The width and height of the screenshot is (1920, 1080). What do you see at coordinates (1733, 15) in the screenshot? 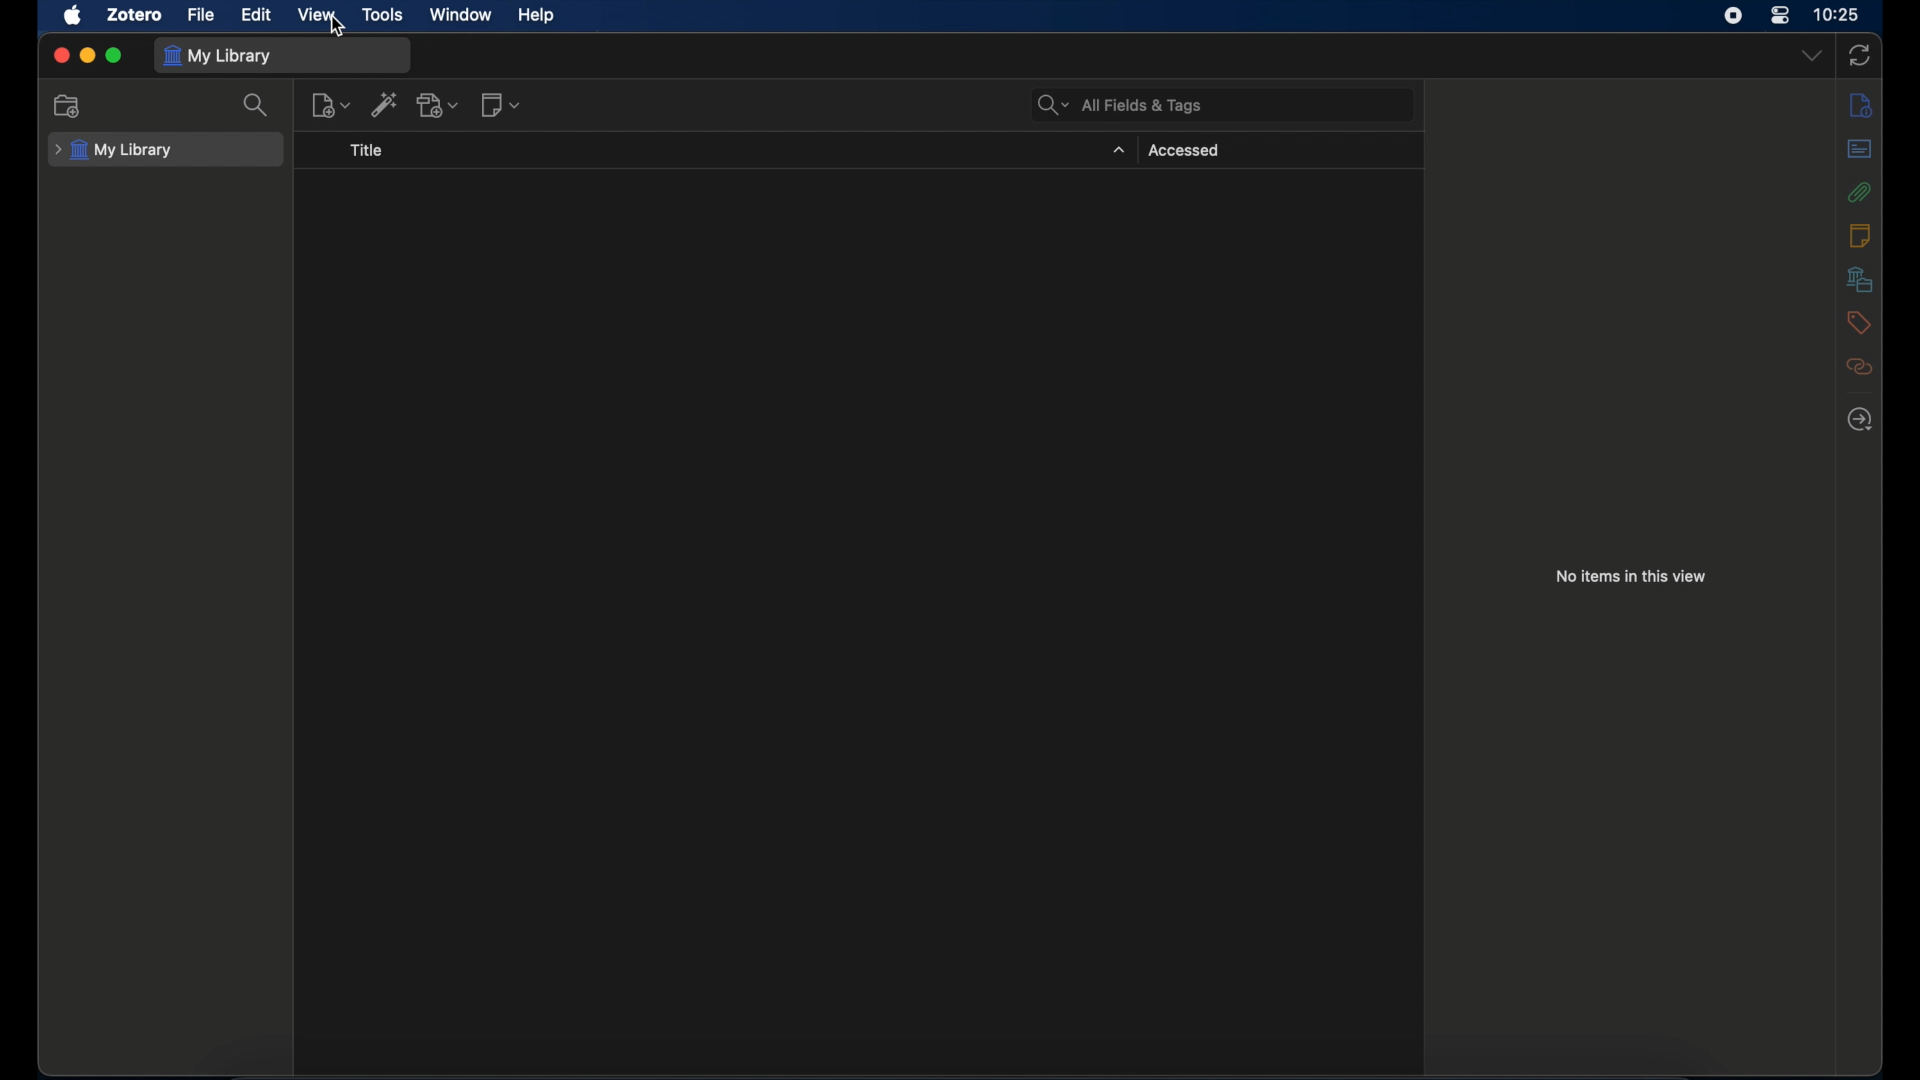
I see `screen recorder` at bounding box center [1733, 15].